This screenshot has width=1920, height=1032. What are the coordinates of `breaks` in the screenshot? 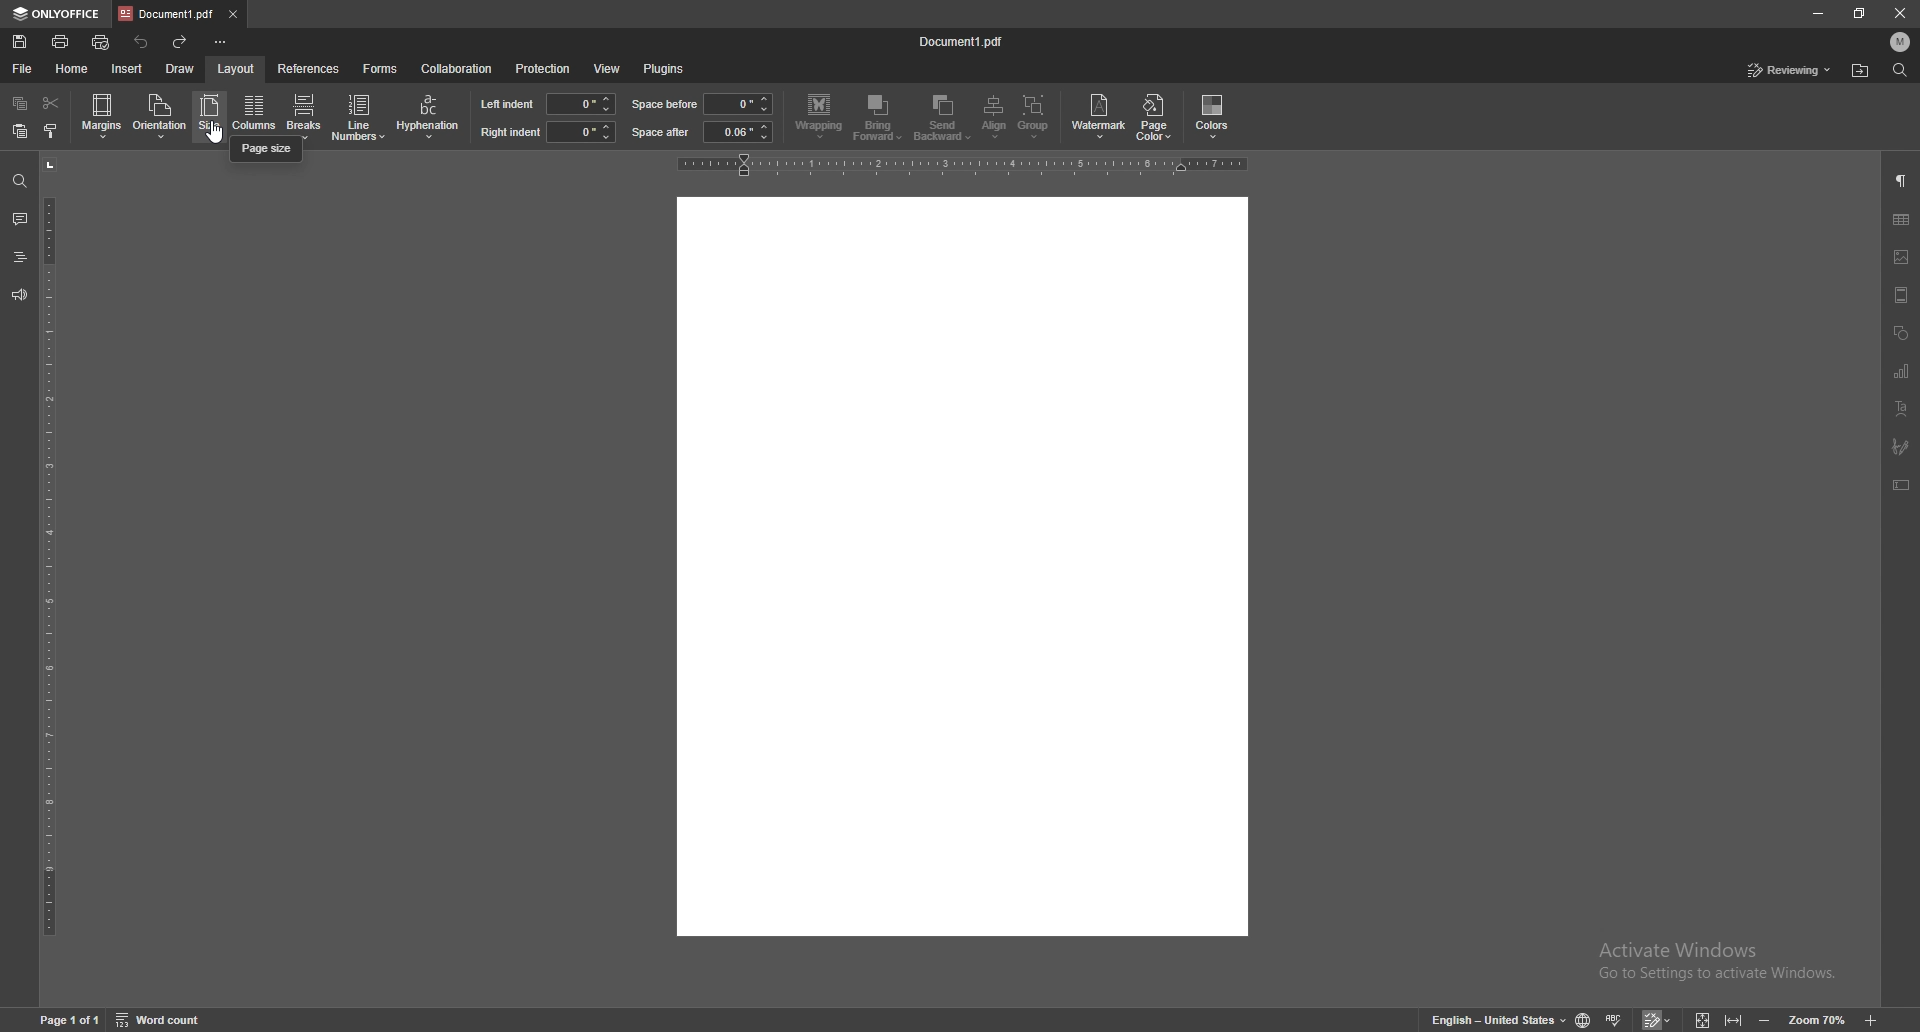 It's located at (302, 116).